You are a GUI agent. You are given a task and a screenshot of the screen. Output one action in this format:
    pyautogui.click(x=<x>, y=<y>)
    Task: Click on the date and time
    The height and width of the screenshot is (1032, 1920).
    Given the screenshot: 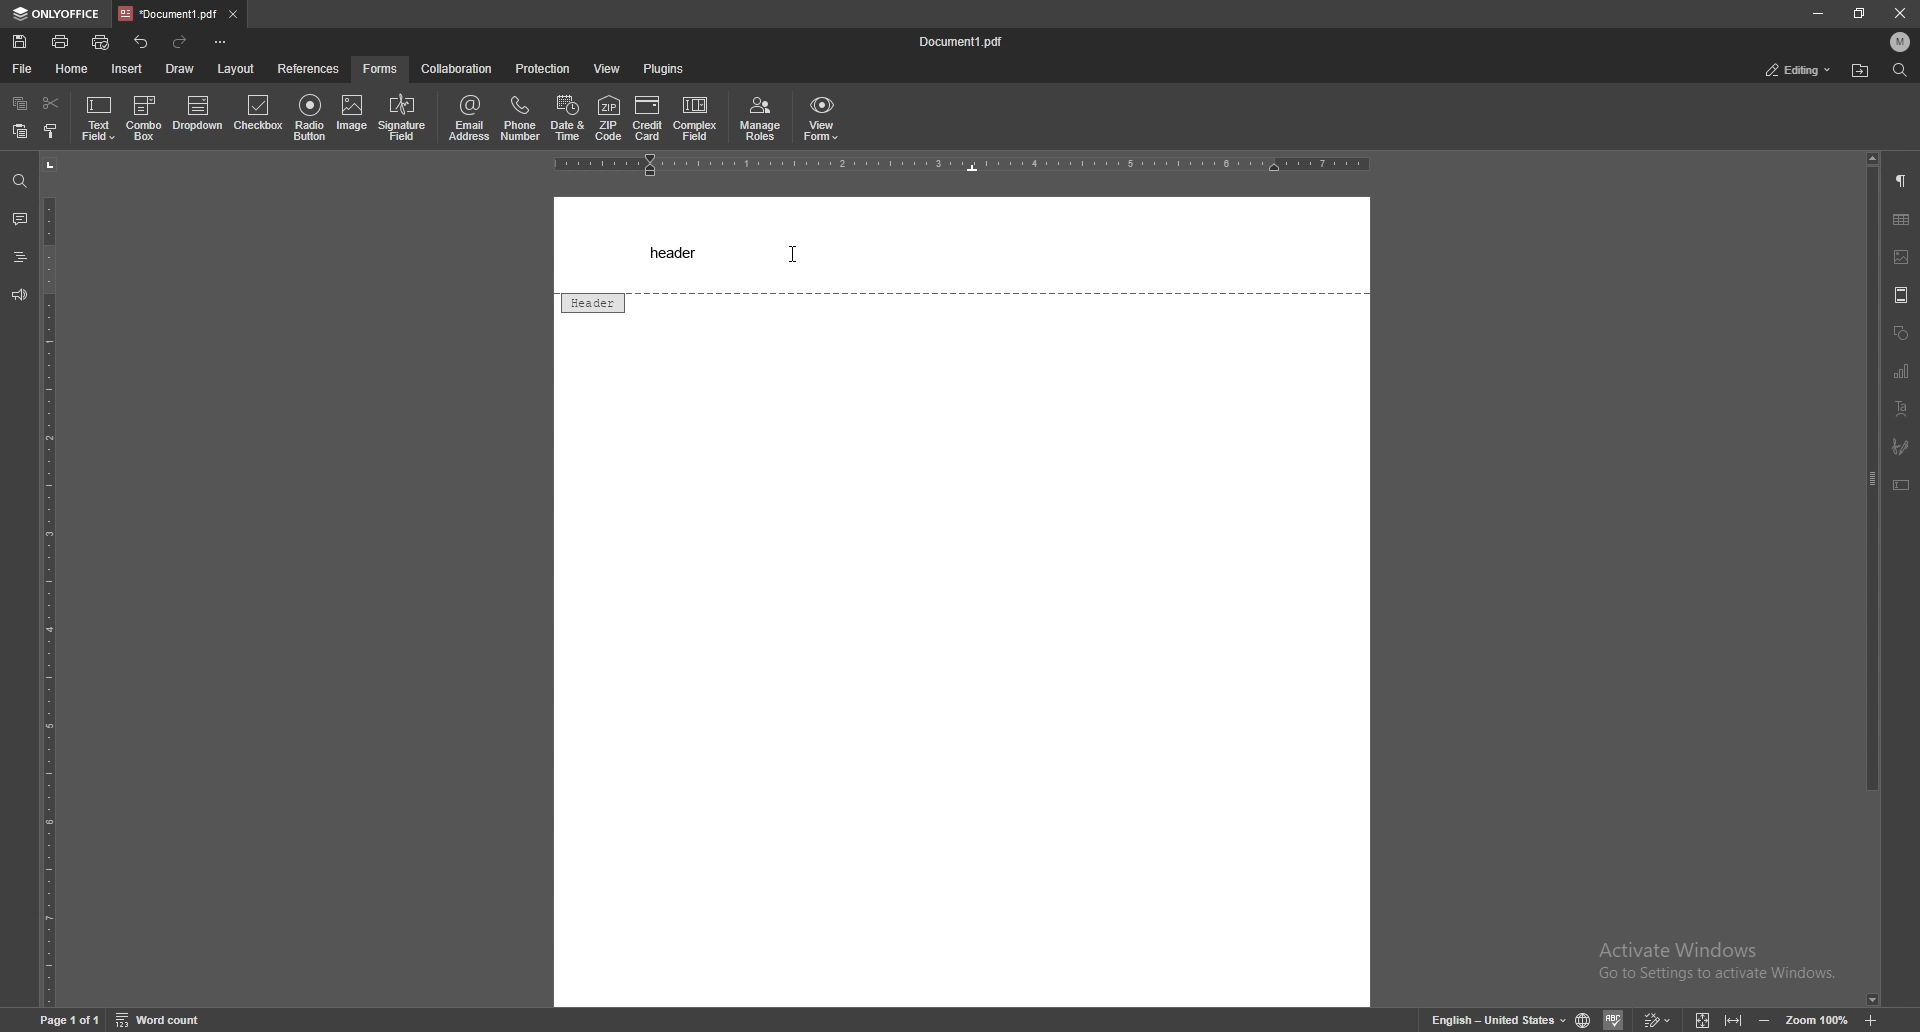 What is the action you would take?
    pyautogui.click(x=568, y=120)
    